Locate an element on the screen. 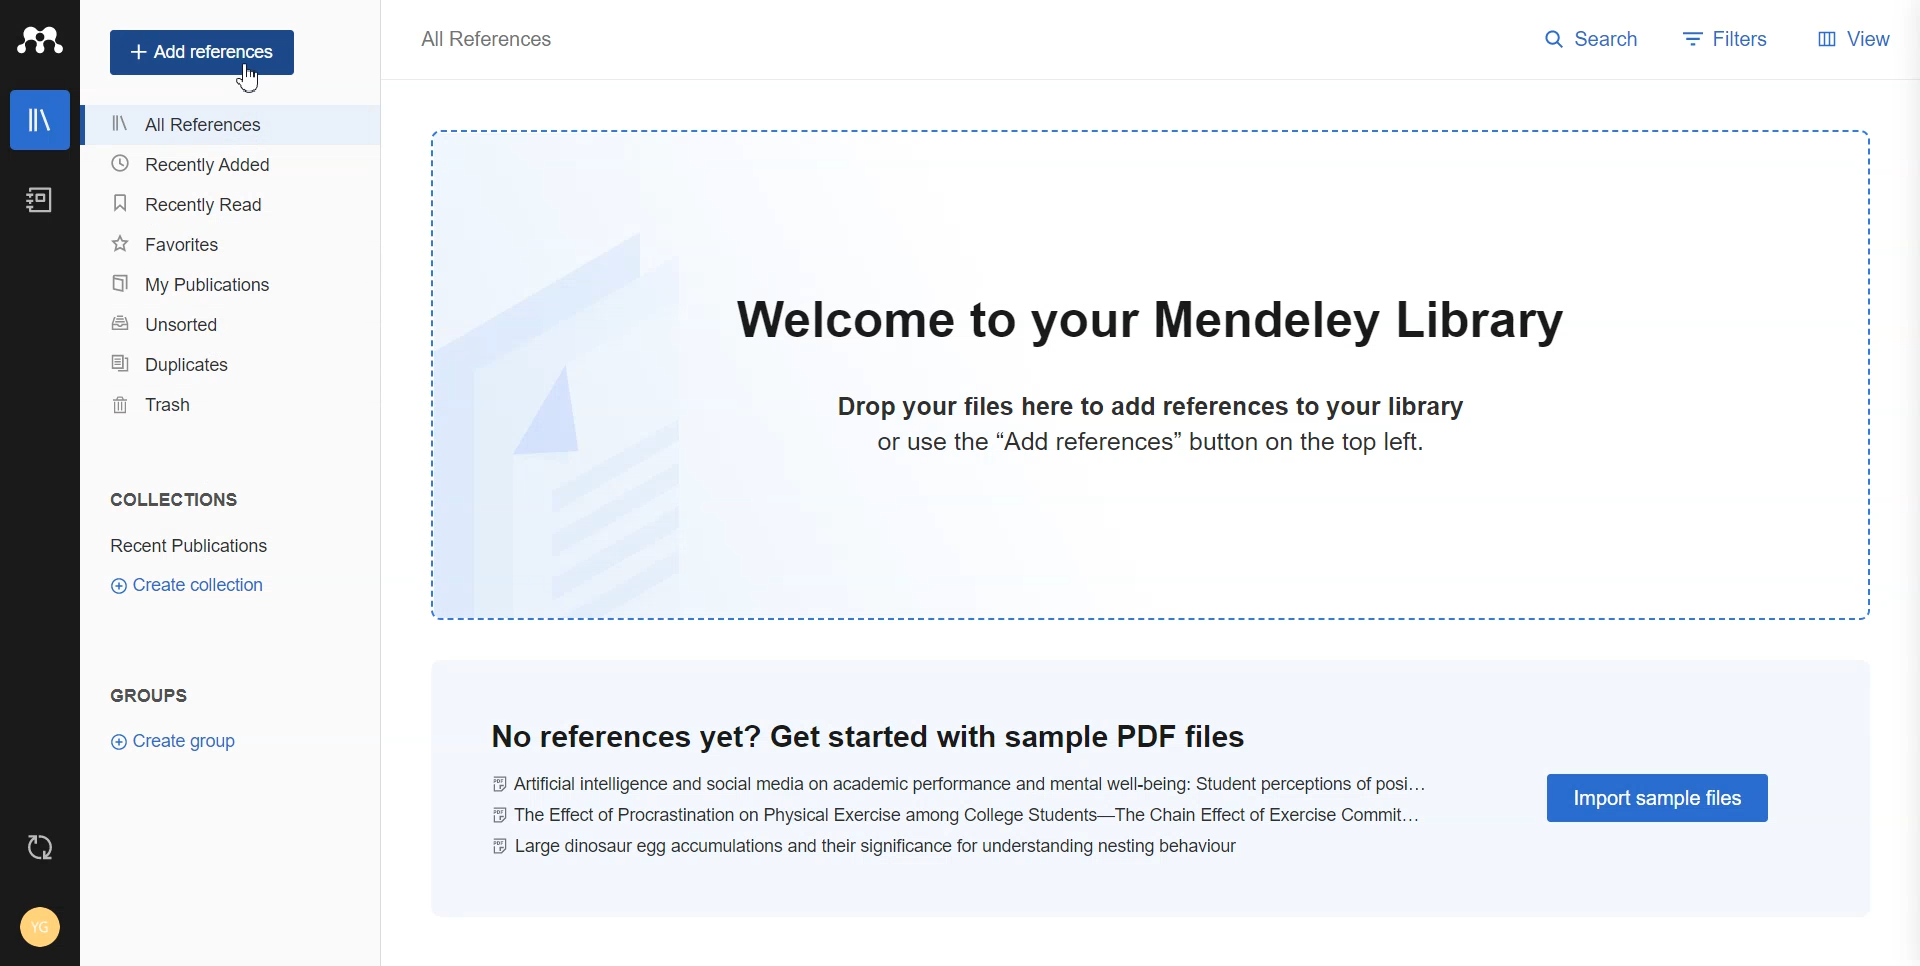 This screenshot has height=966, width=1920. Cursor is located at coordinates (250, 79).